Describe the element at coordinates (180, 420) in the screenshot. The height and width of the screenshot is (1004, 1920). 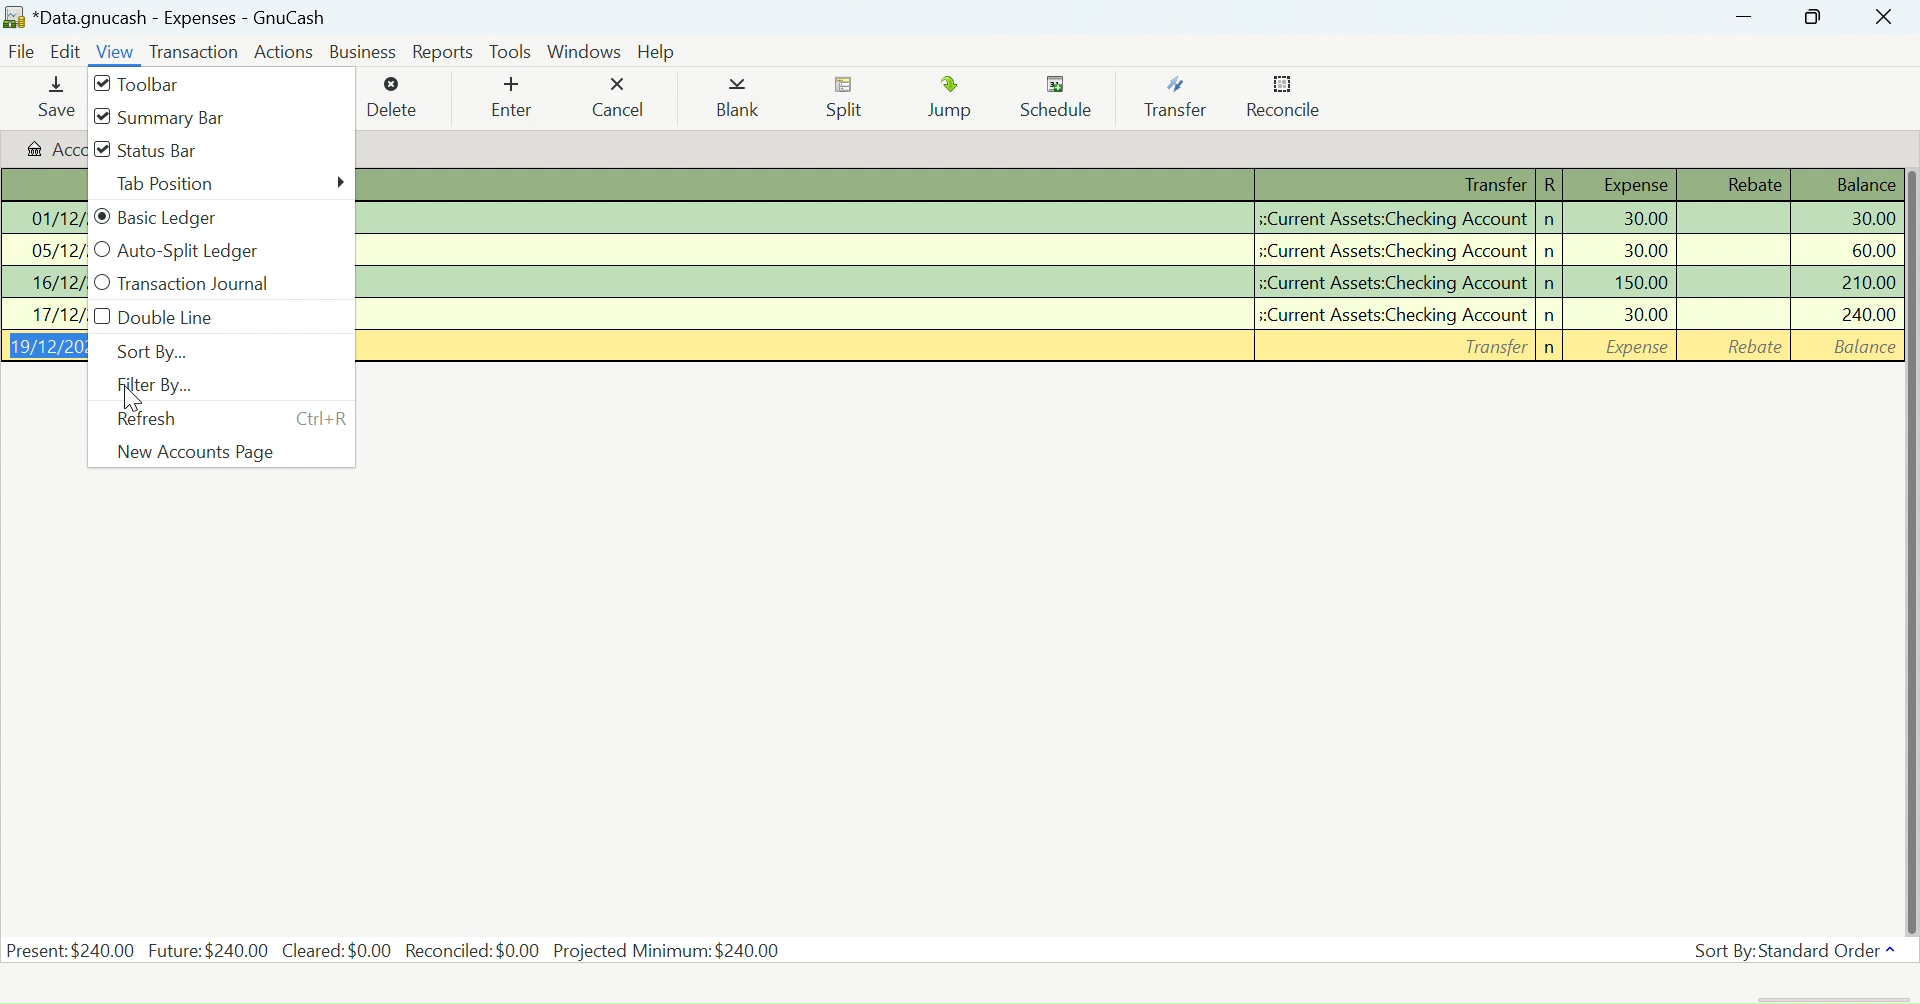
I see `Refresh` at that location.